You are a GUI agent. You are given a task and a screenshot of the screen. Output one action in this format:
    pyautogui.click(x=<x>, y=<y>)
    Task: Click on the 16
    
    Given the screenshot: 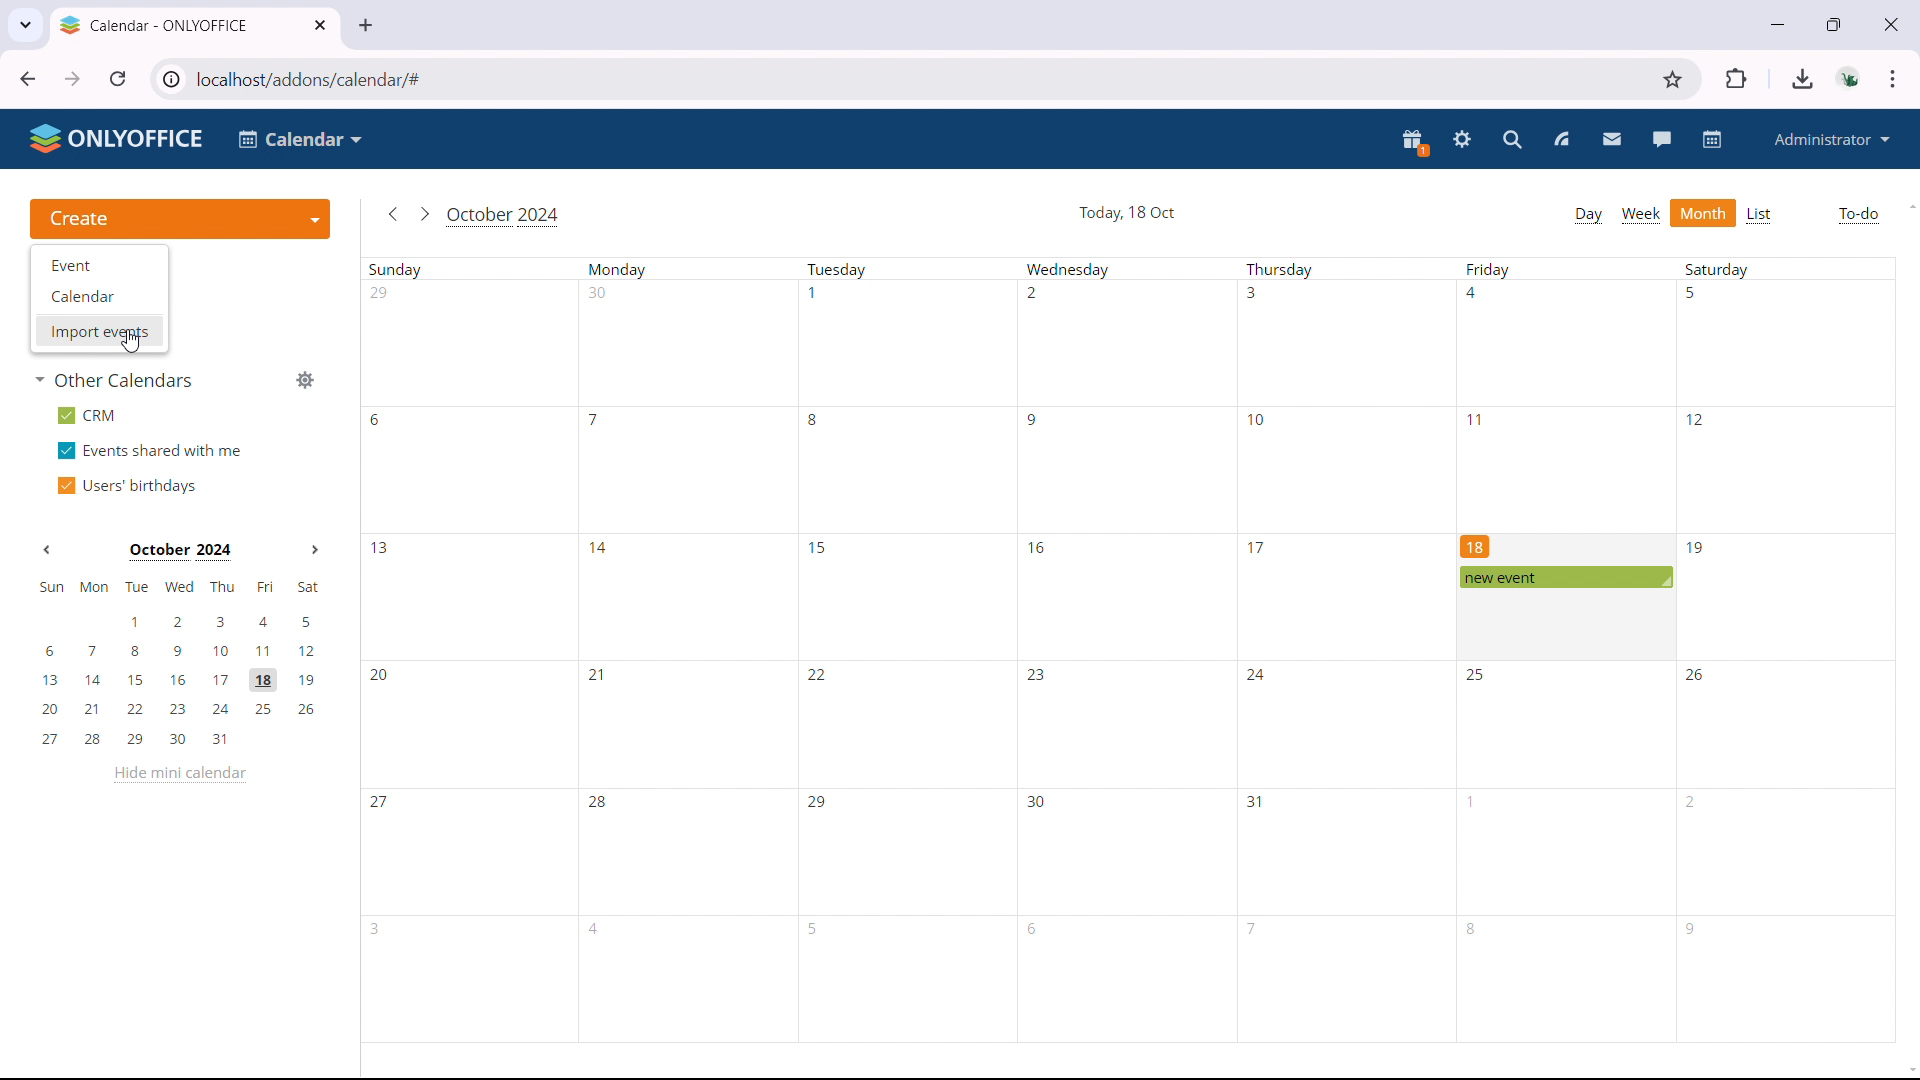 What is the action you would take?
    pyautogui.click(x=1035, y=546)
    